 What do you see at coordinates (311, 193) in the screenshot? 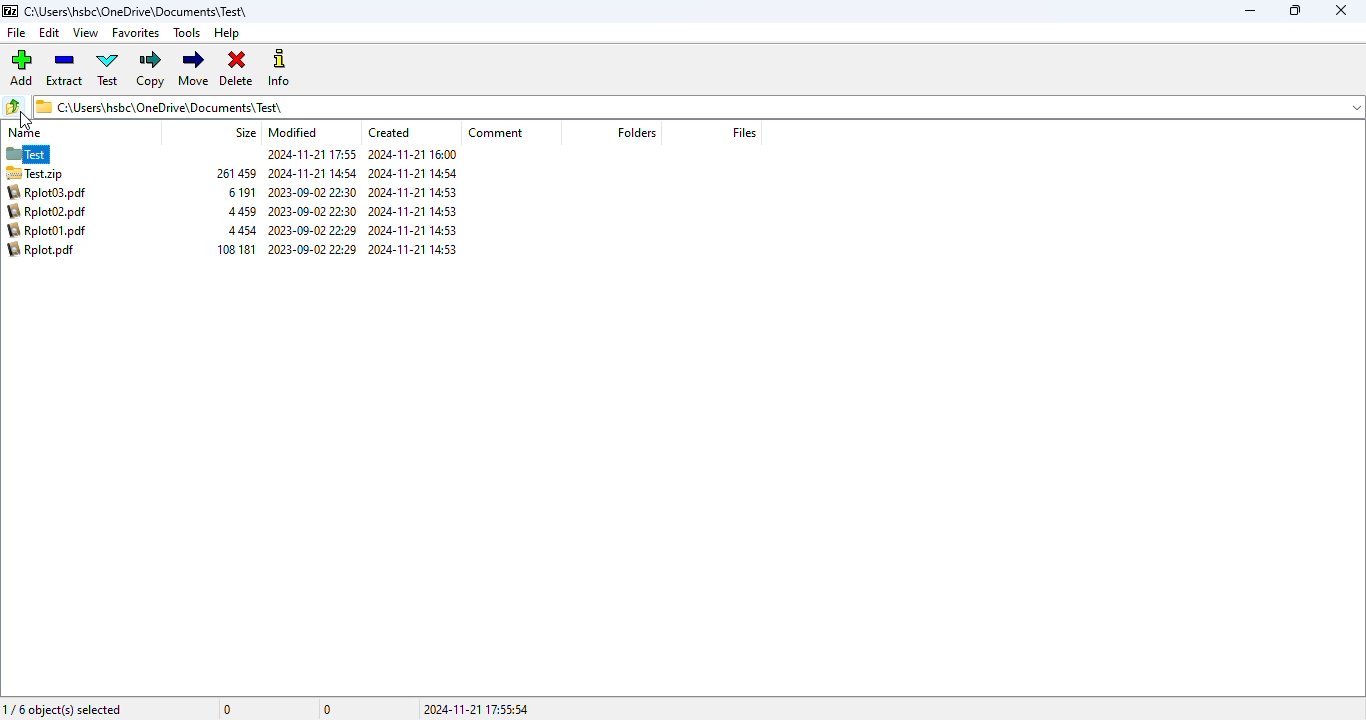
I see `2023-09-02 22:30` at bounding box center [311, 193].